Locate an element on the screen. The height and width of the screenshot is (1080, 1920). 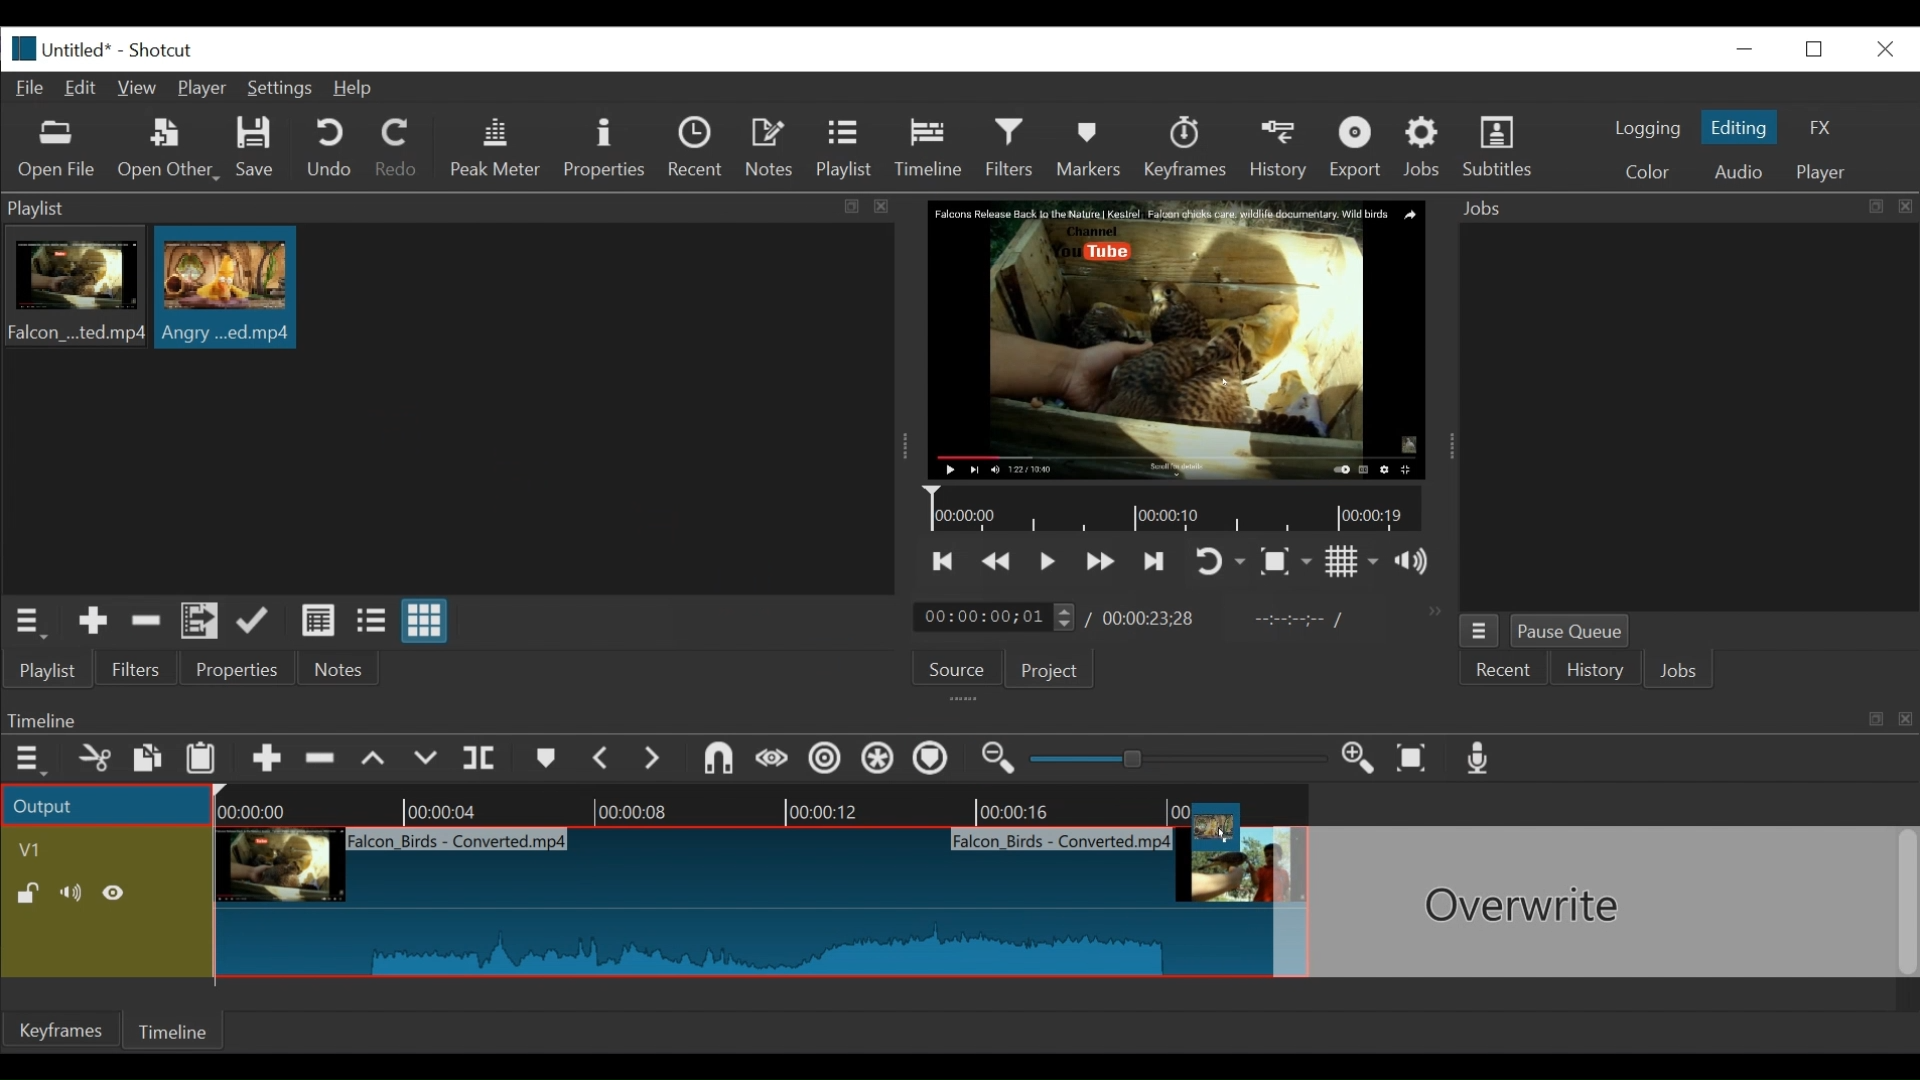
Recent is located at coordinates (700, 150).